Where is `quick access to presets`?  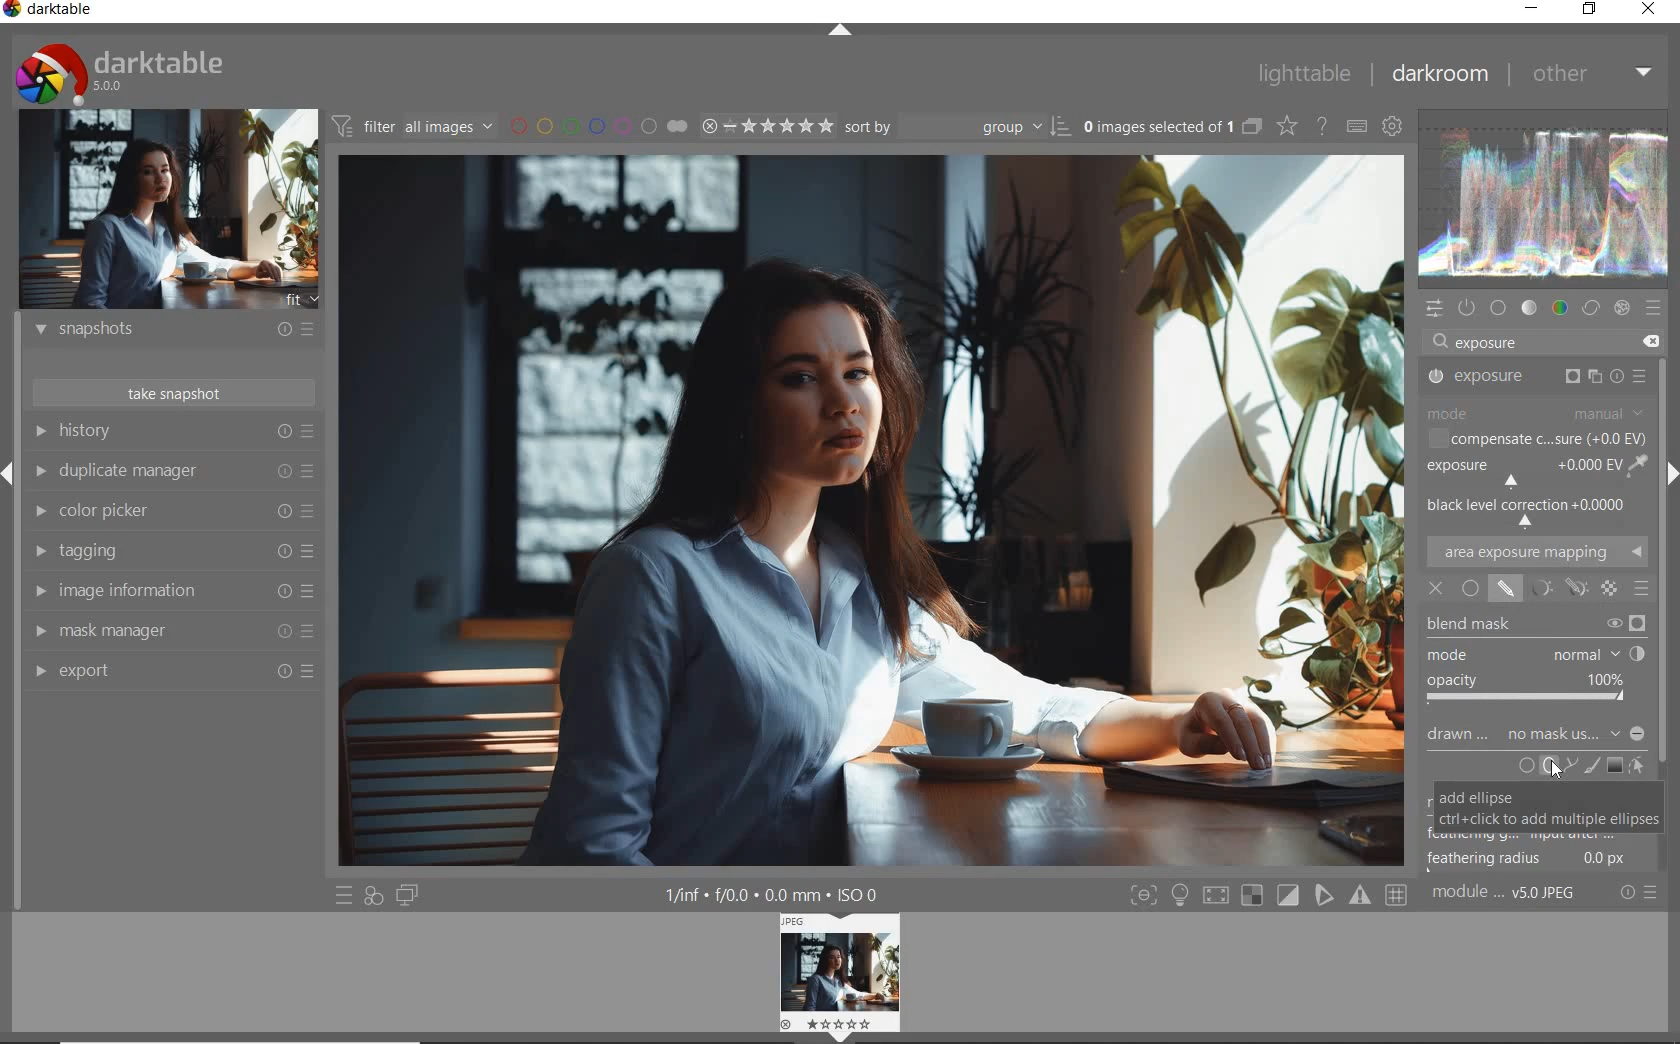 quick access to presets is located at coordinates (345, 894).